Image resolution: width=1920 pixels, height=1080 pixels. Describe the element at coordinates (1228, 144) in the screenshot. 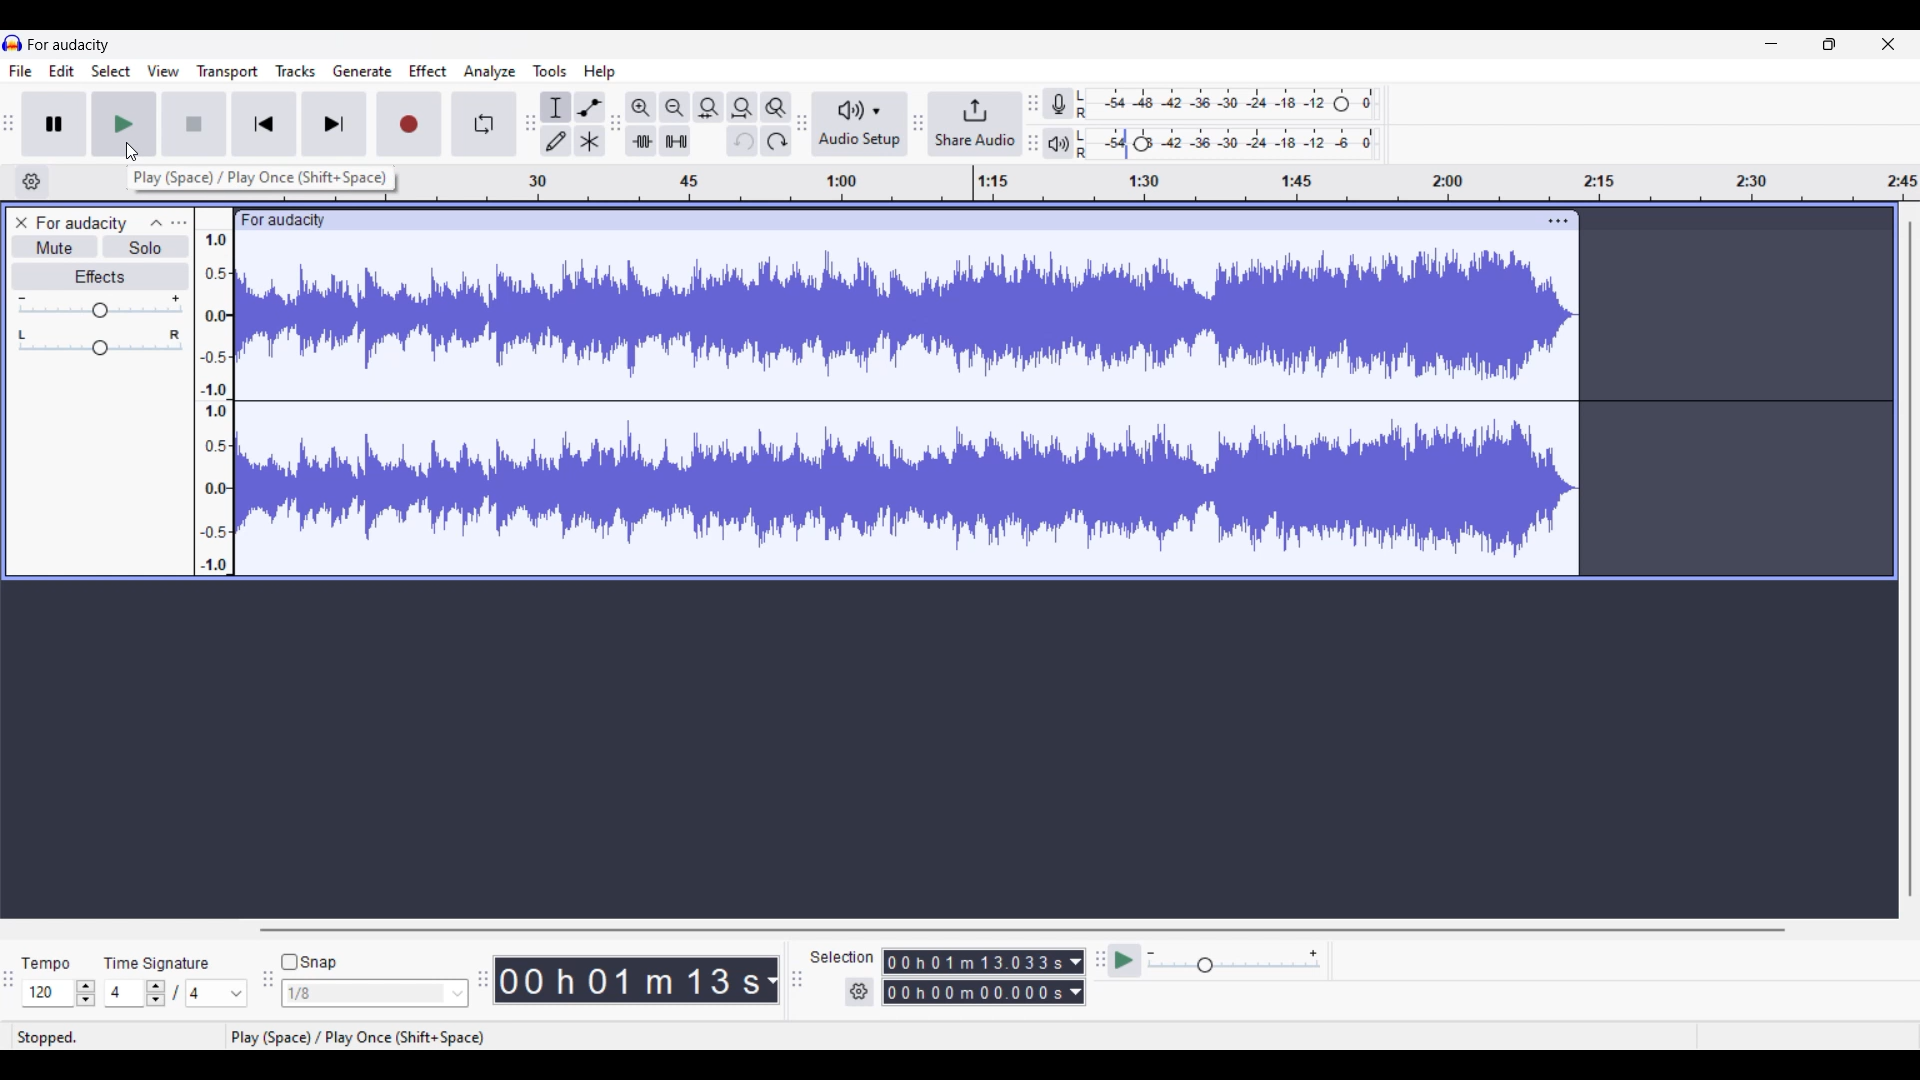

I see `Playback level` at that location.